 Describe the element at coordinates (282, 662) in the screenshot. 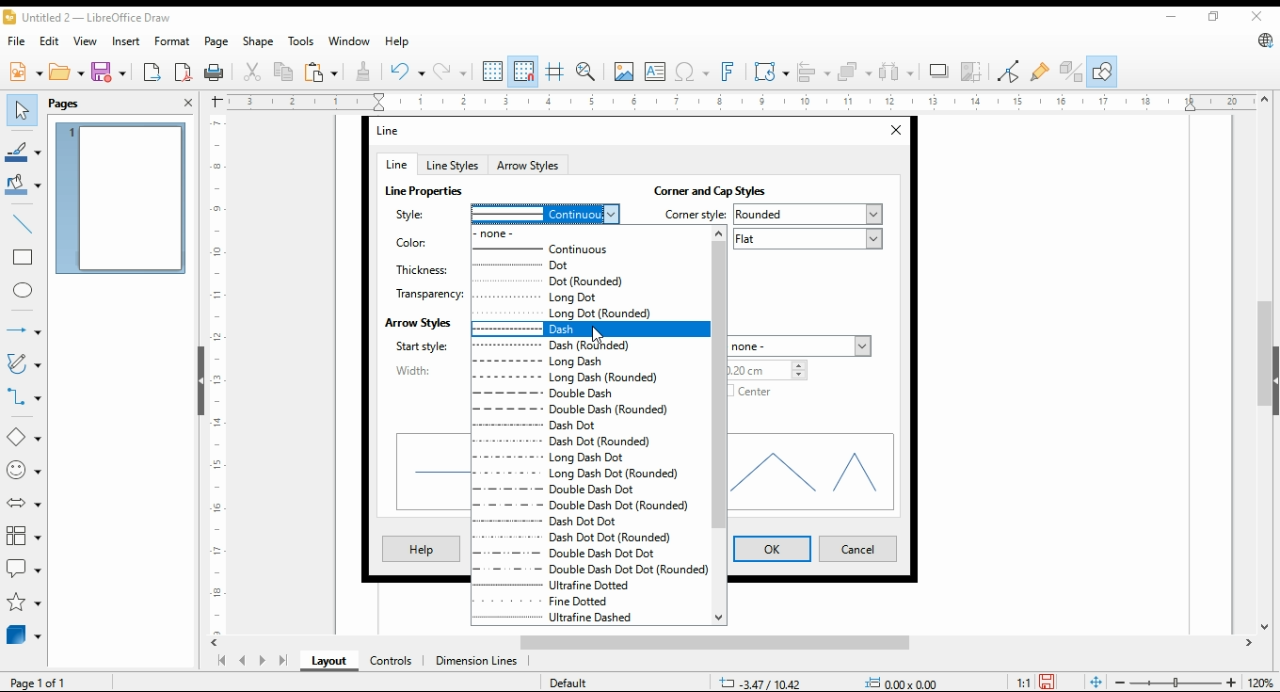

I see `last page` at that location.